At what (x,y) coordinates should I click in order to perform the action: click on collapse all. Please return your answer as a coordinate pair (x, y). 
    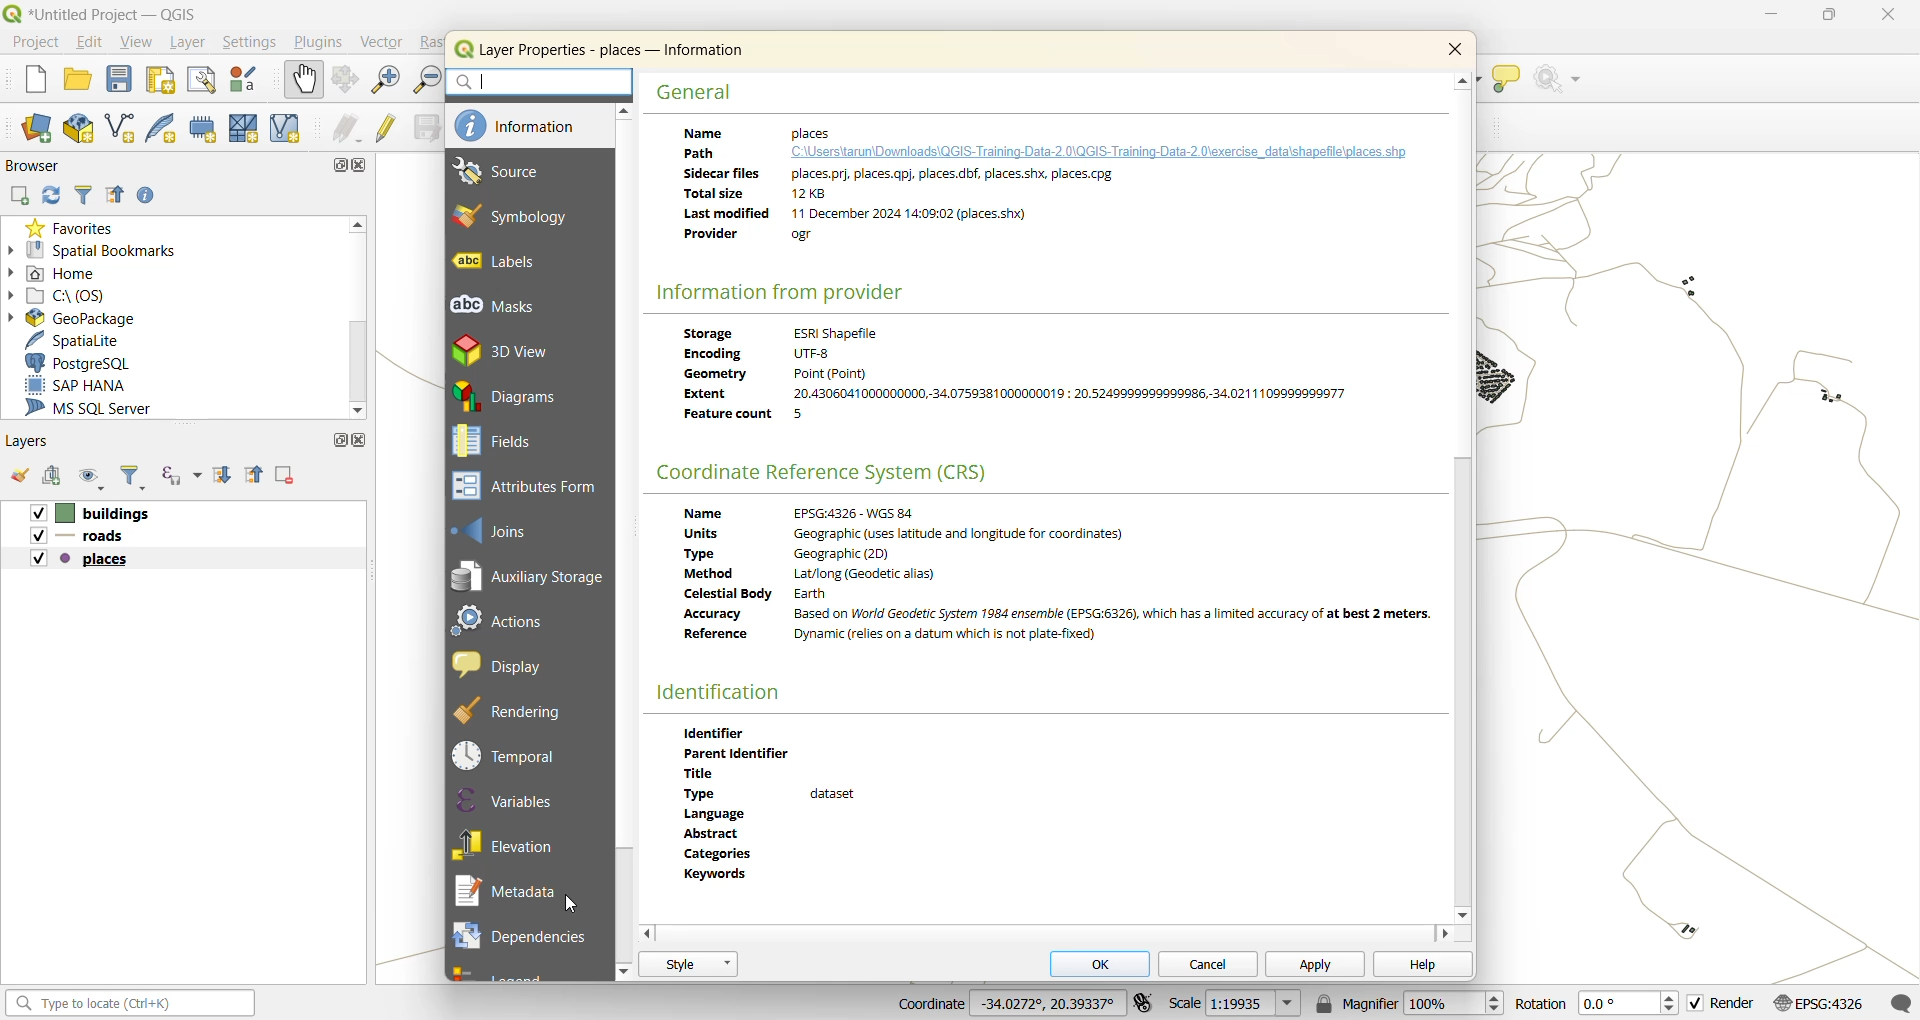
    Looking at the image, I should click on (257, 477).